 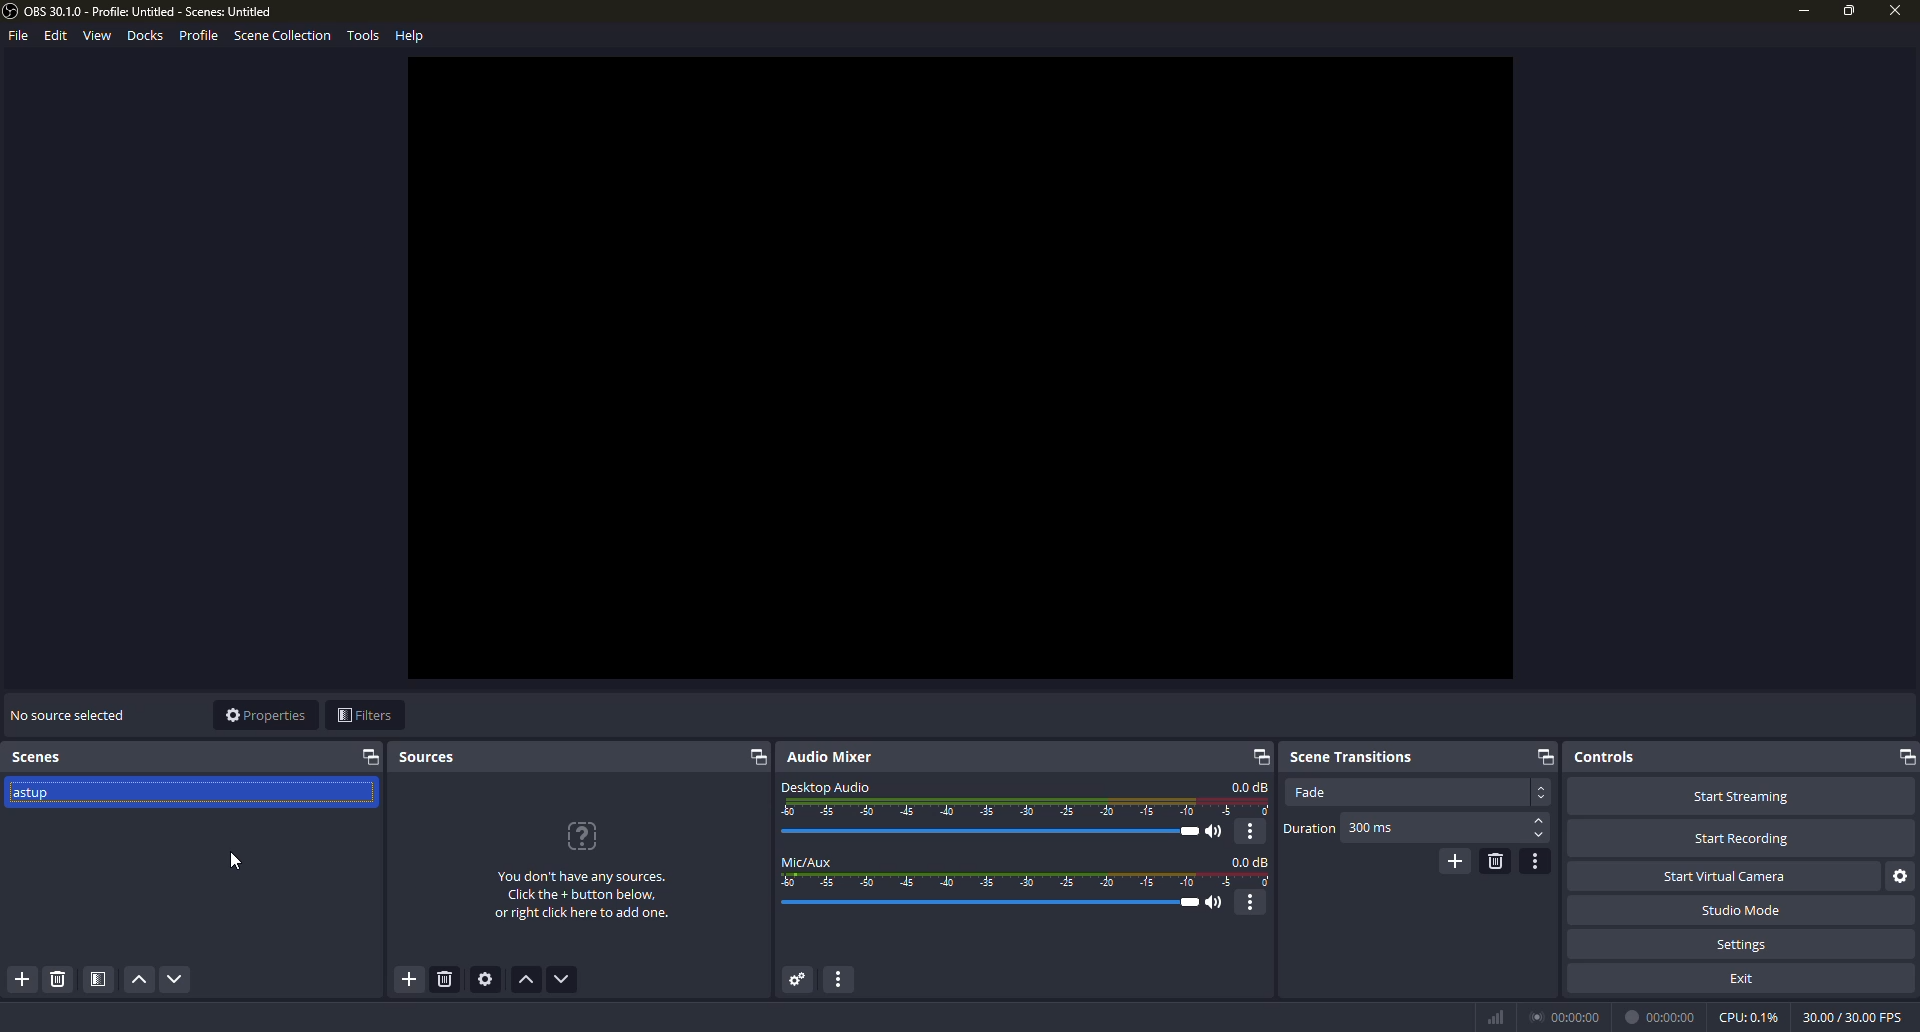 I want to click on properties, so click(x=265, y=715).